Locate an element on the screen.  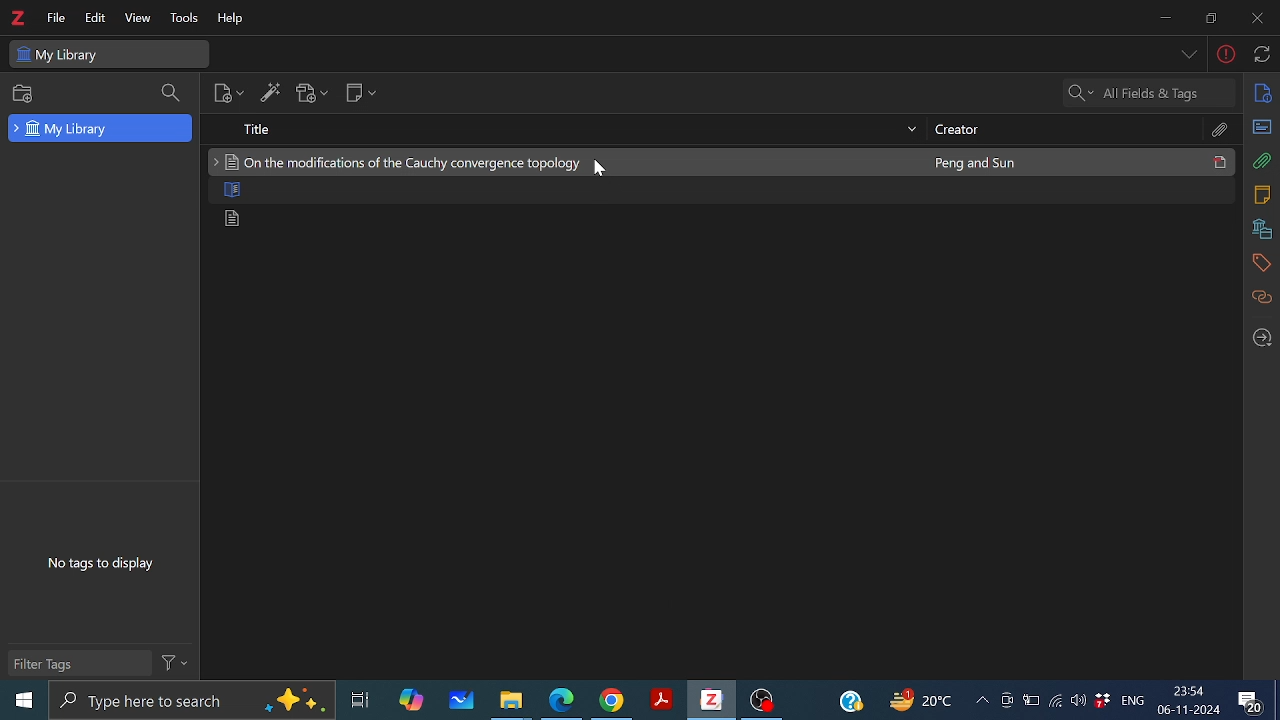
language is located at coordinates (1130, 699).